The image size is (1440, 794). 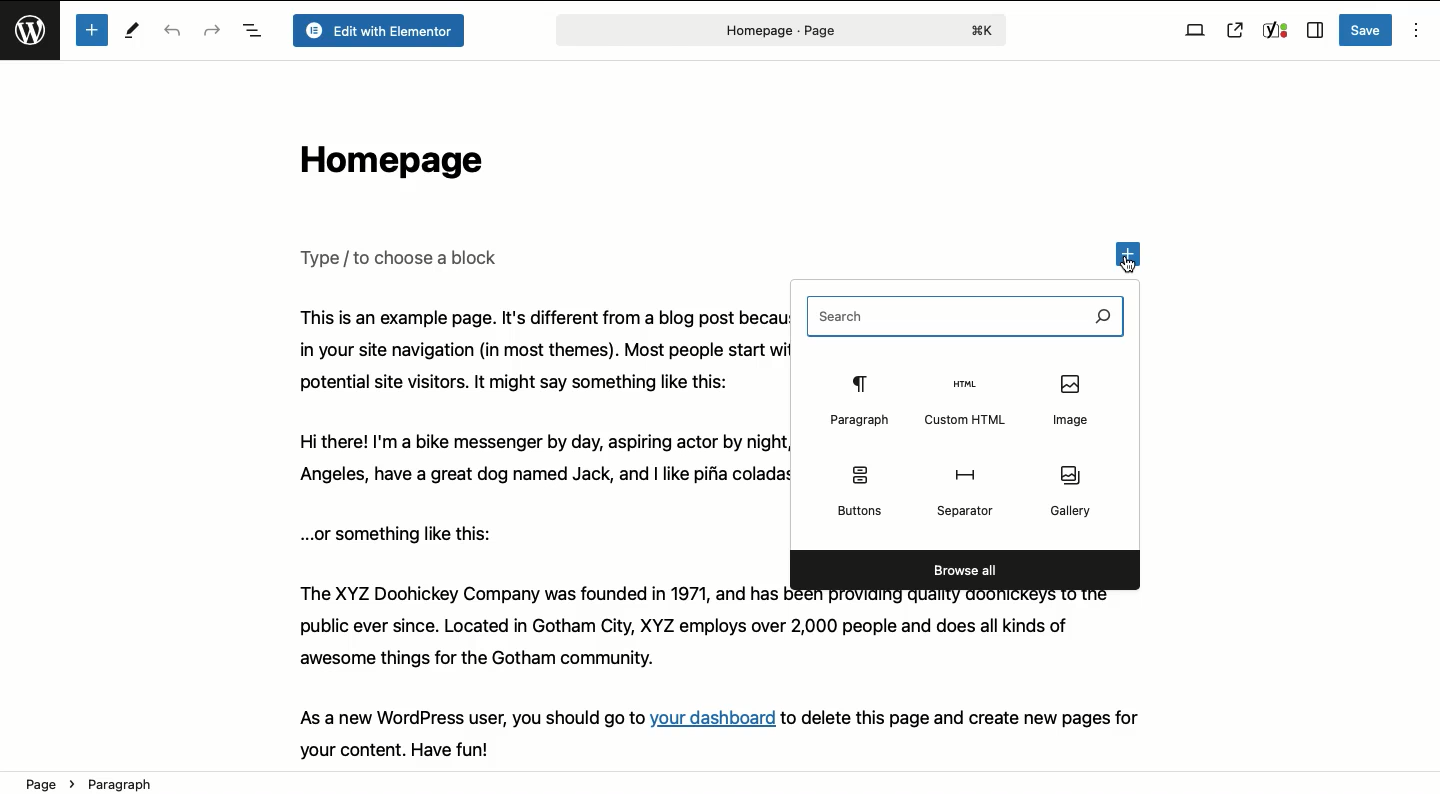 I want to click on Choose a block, so click(x=403, y=257).